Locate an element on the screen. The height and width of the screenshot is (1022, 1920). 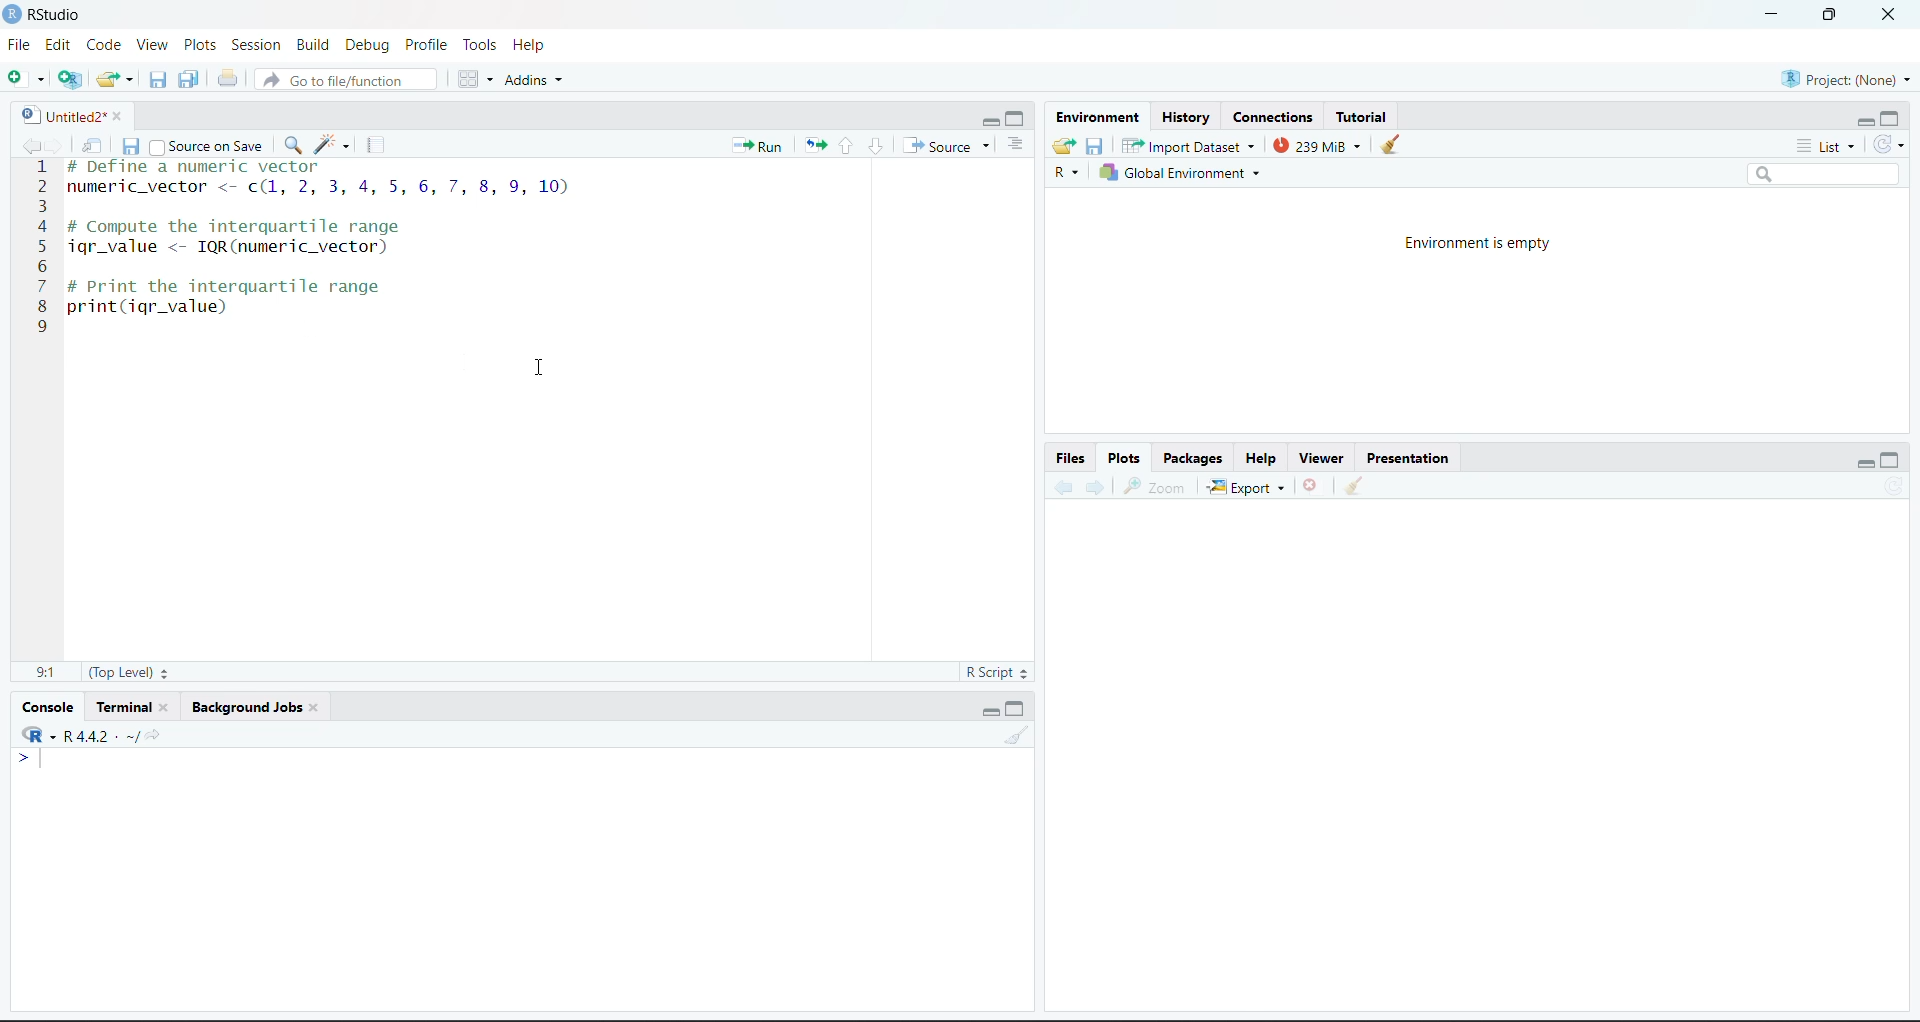
Close is located at coordinates (1885, 16).